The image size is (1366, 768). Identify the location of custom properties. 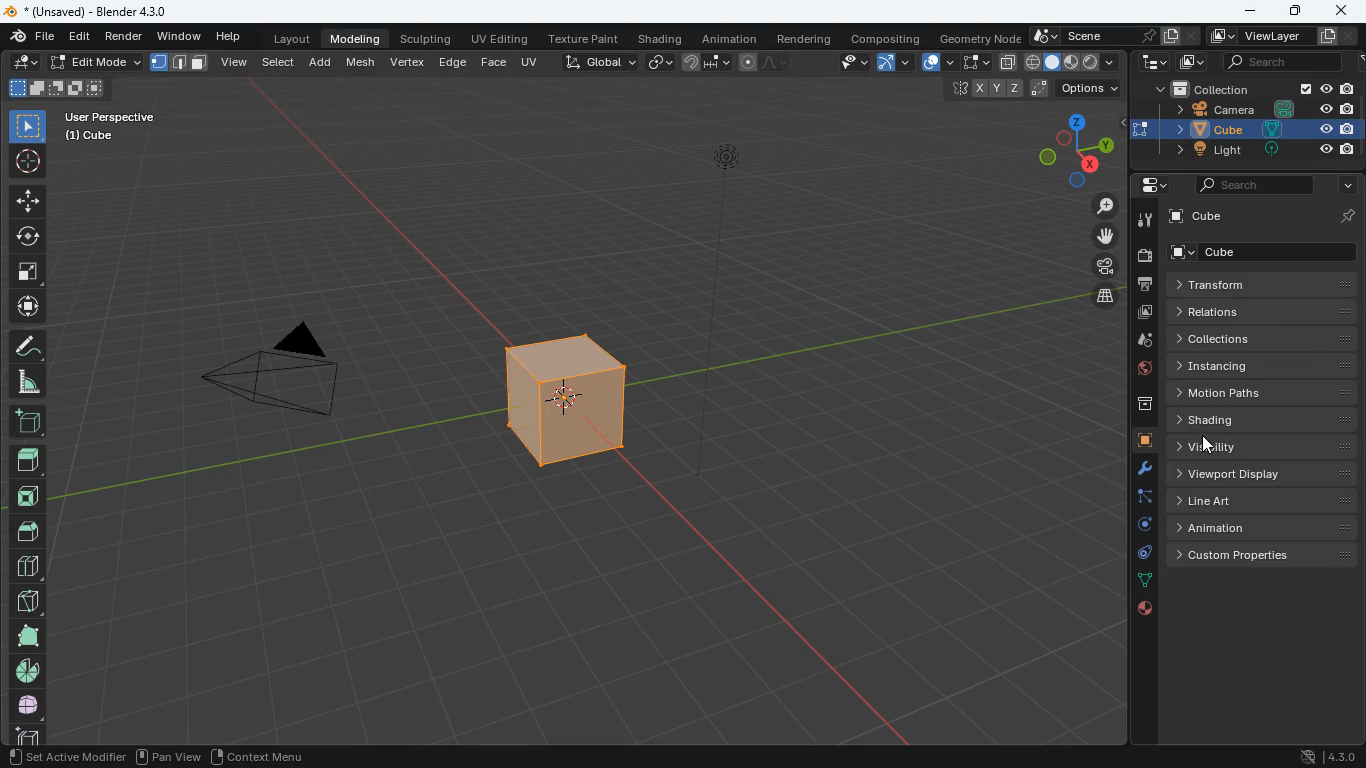
(1262, 555).